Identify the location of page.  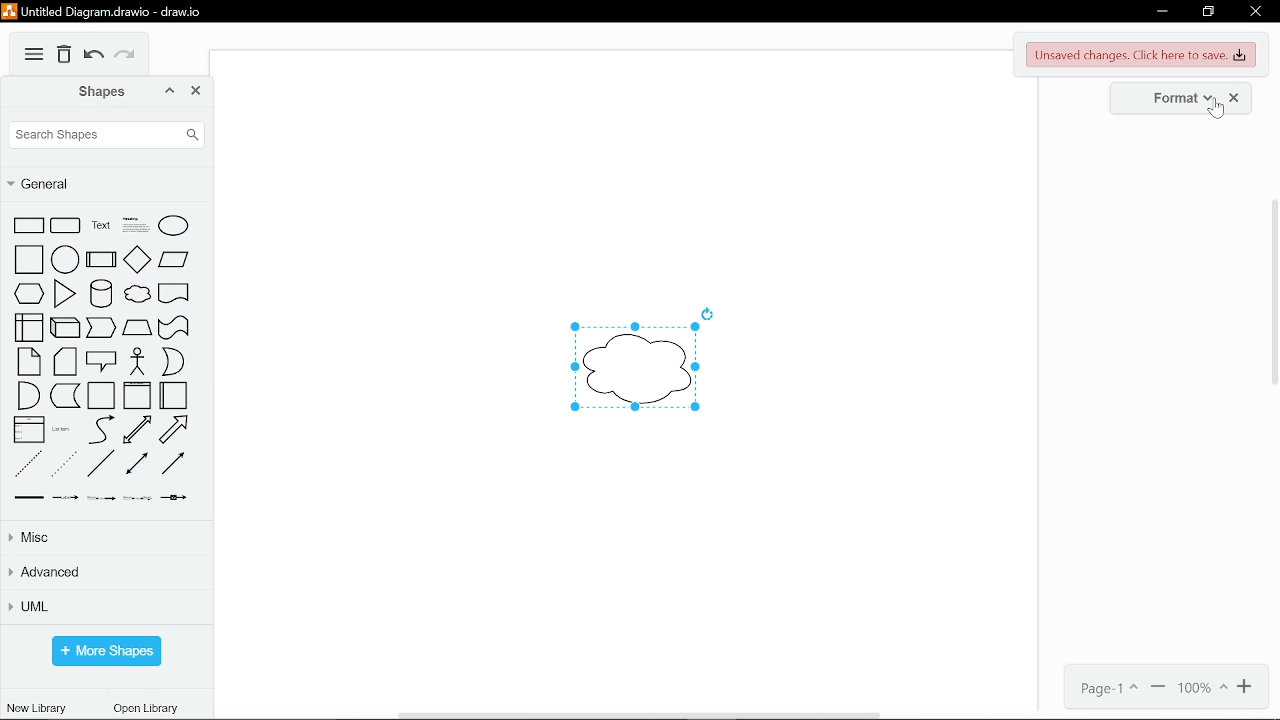
(1112, 688).